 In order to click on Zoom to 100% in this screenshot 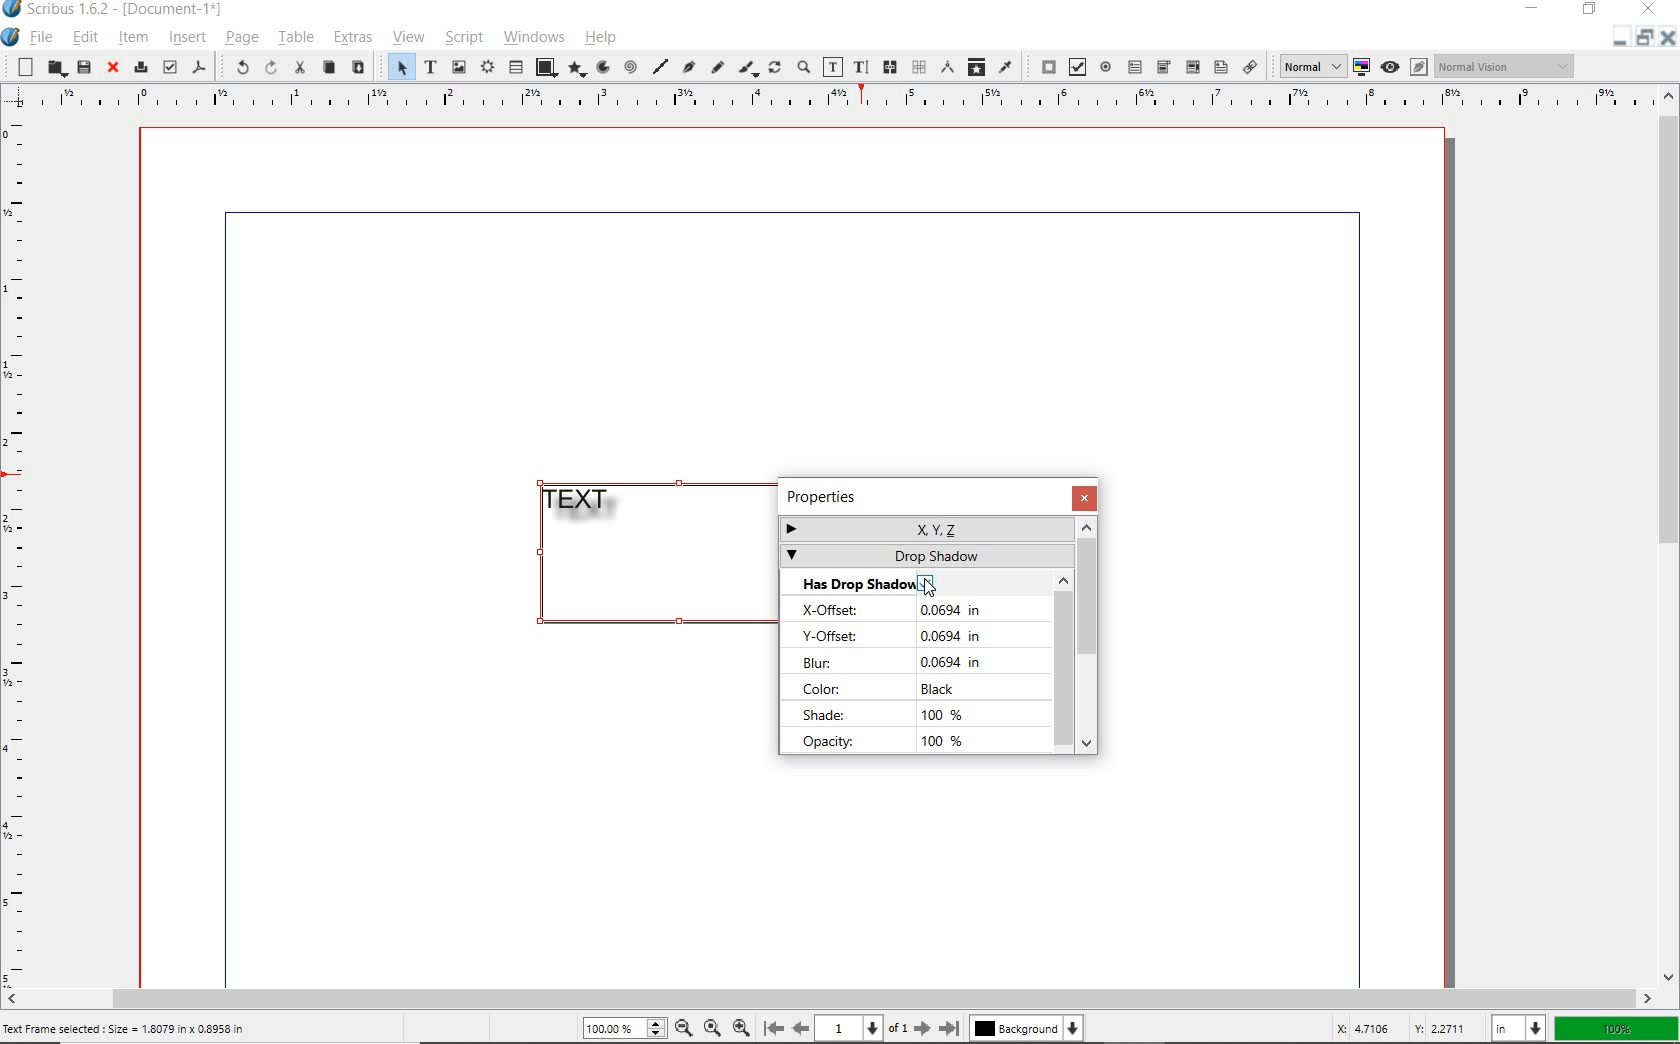, I will do `click(713, 1030)`.